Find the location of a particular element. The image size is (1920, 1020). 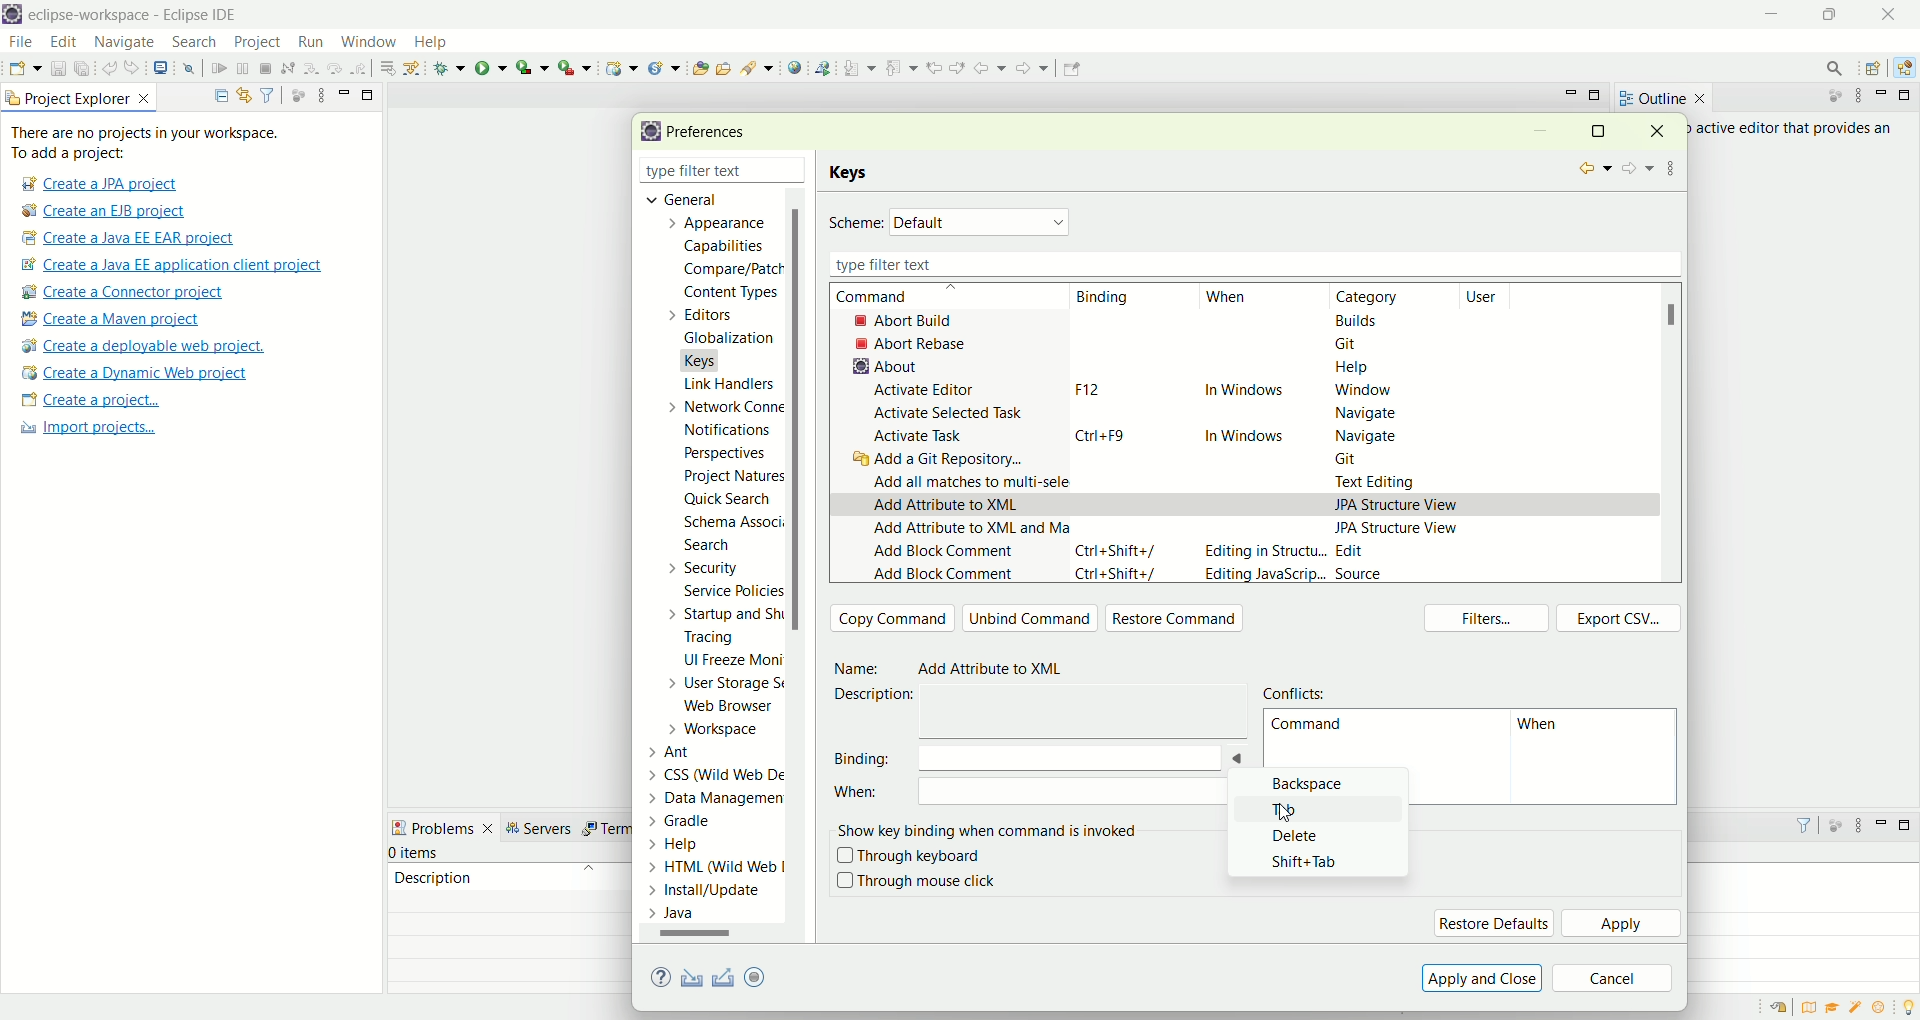

close is located at coordinates (799, 172).